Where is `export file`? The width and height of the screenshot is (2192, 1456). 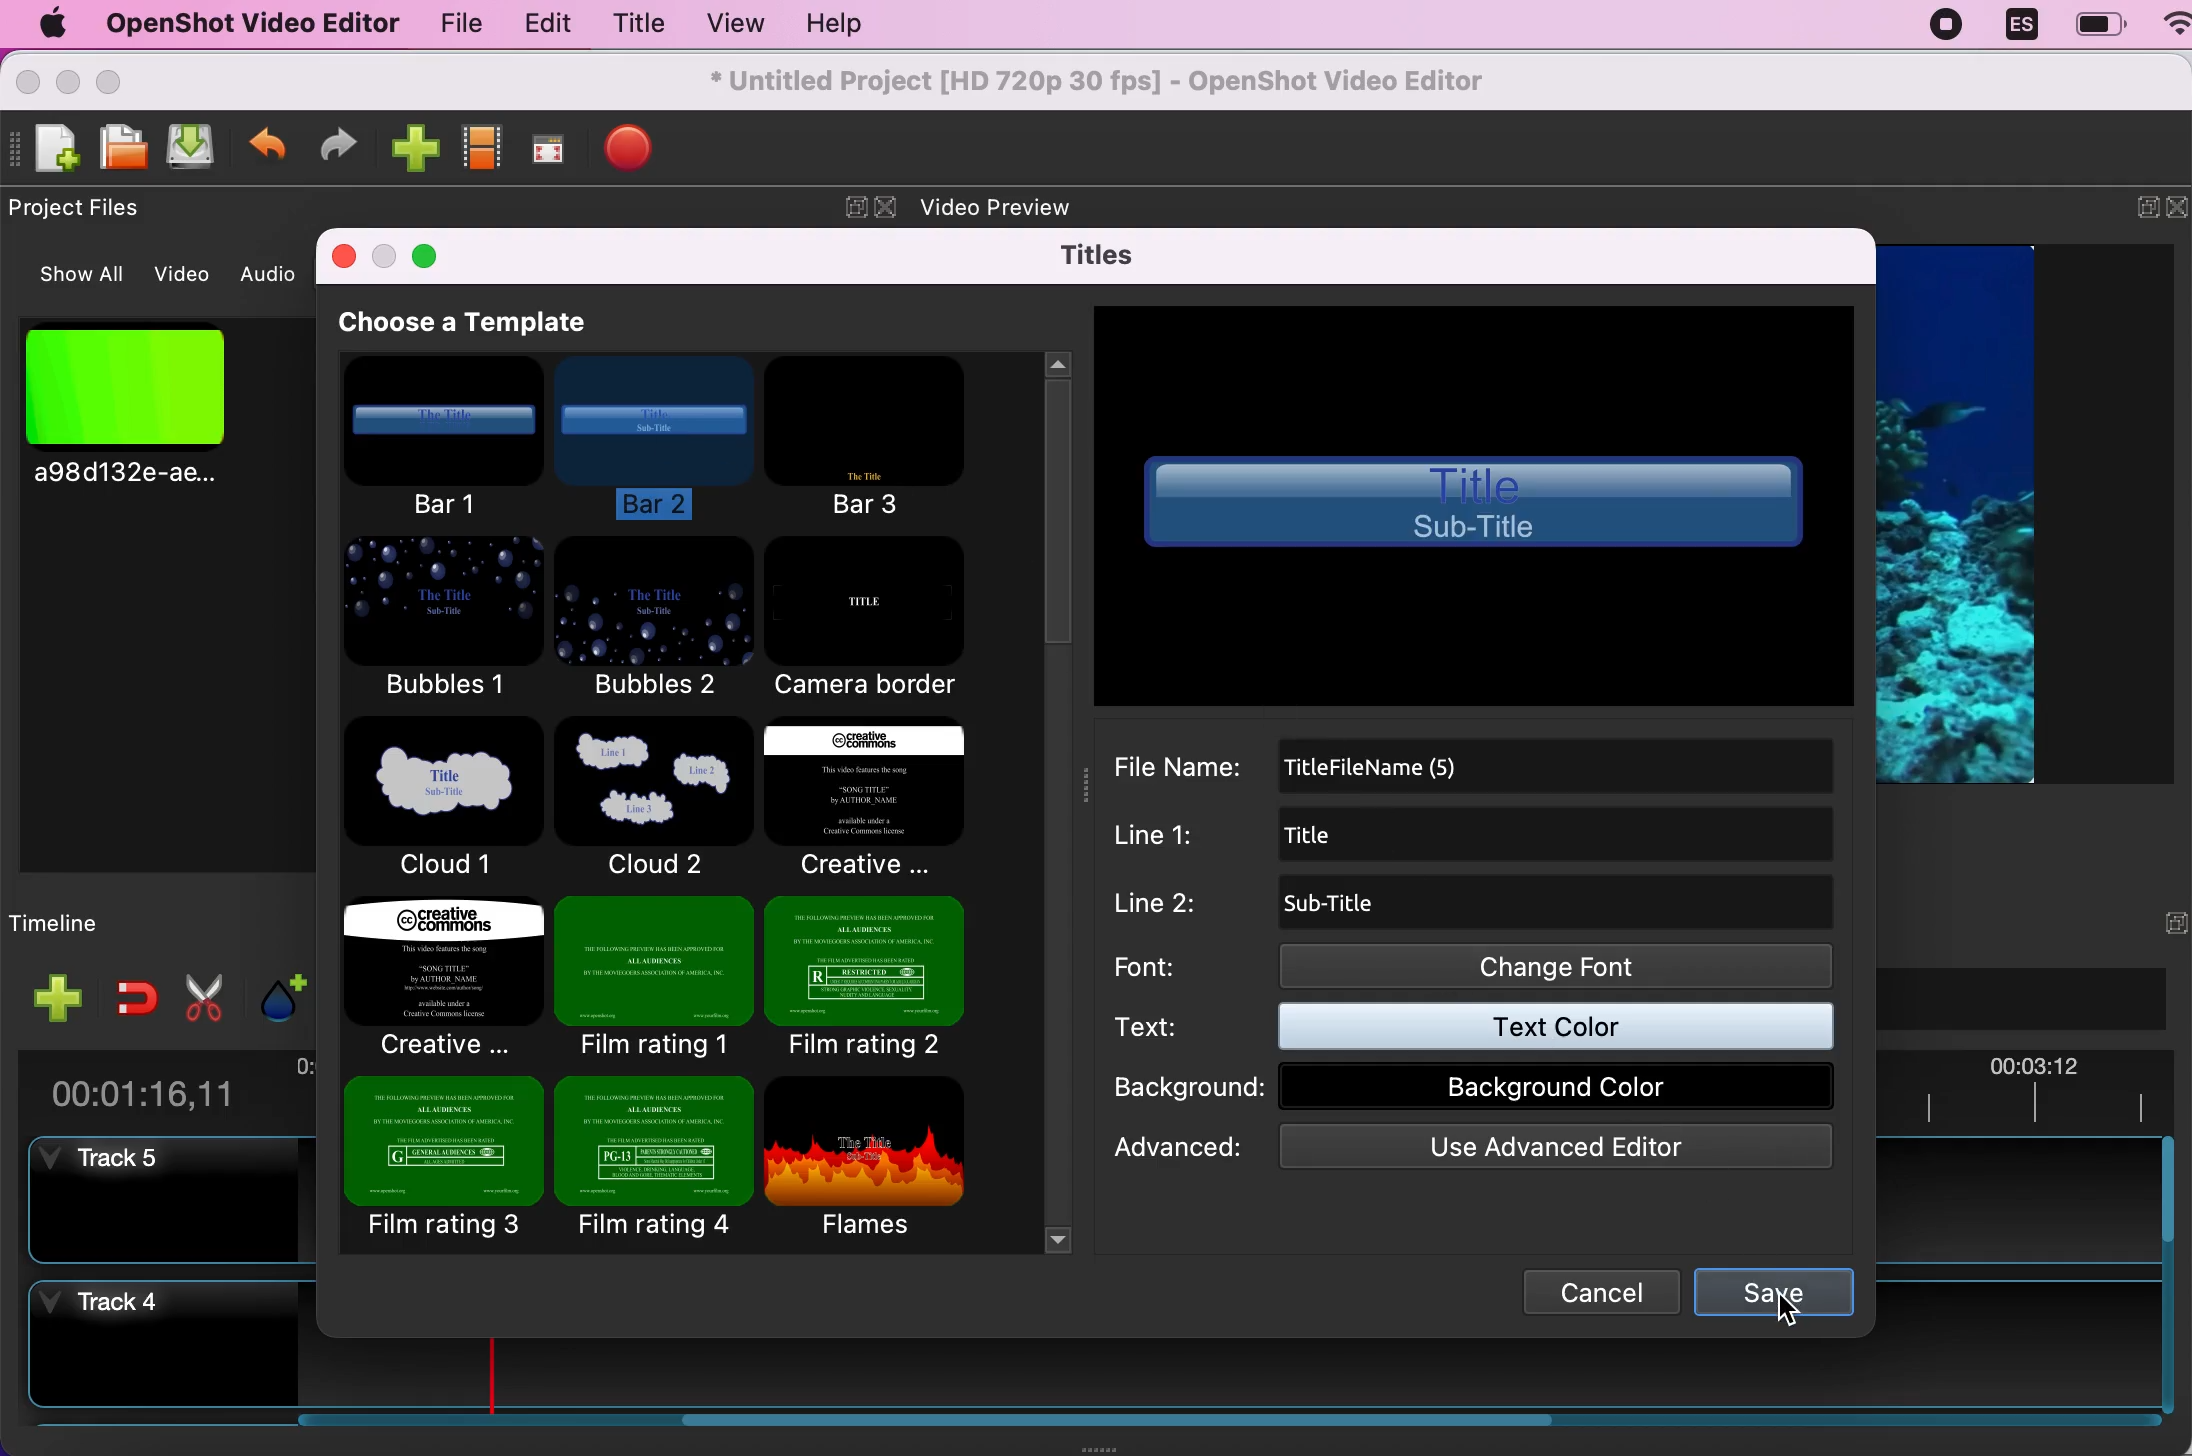 export file is located at coordinates (643, 152).